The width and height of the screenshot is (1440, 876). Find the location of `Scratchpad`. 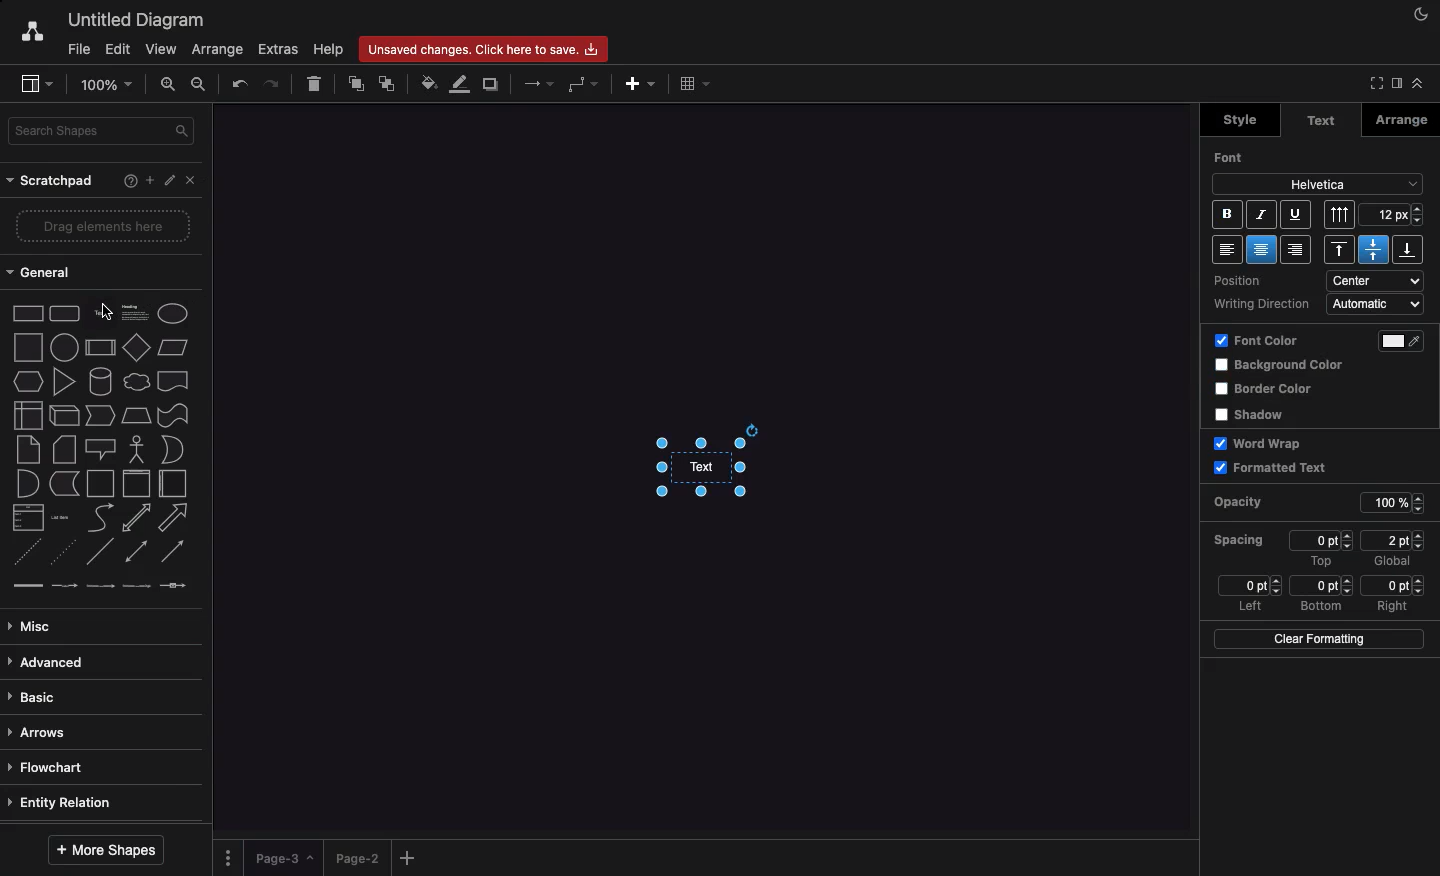

Scratchpad is located at coordinates (53, 182).